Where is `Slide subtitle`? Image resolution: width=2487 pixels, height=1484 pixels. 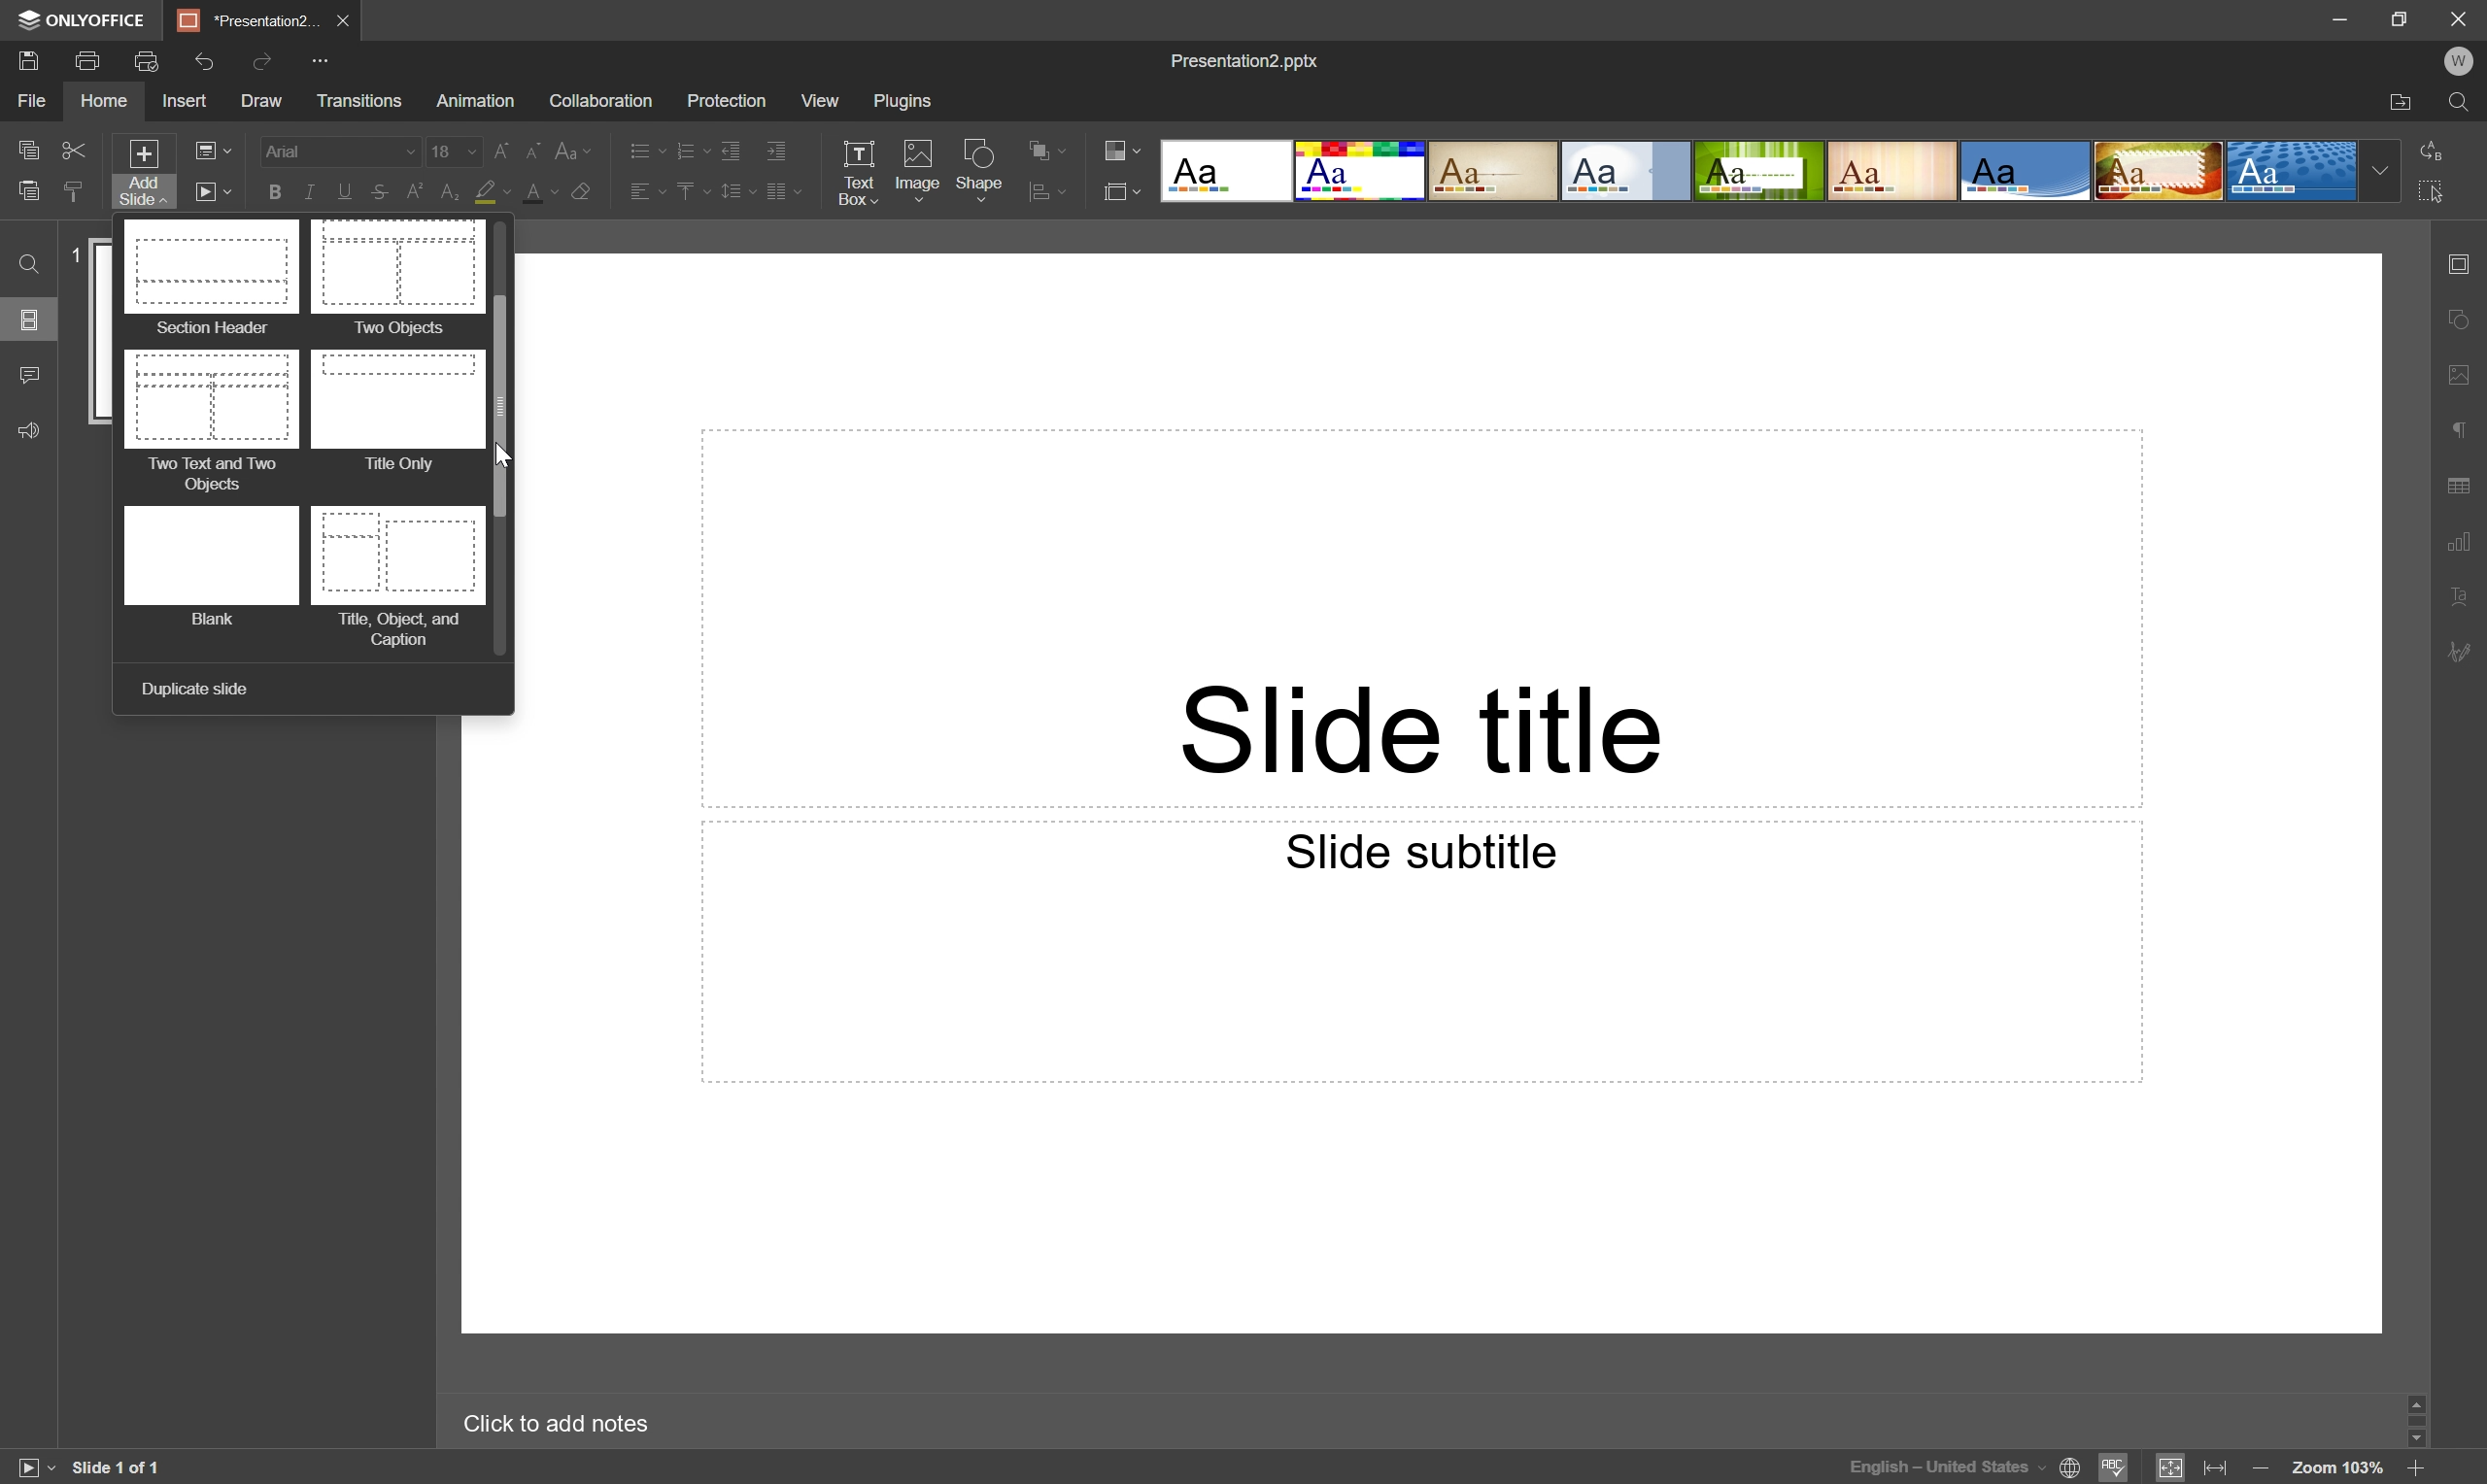
Slide subtitle is located at coordinates (1424, 851).